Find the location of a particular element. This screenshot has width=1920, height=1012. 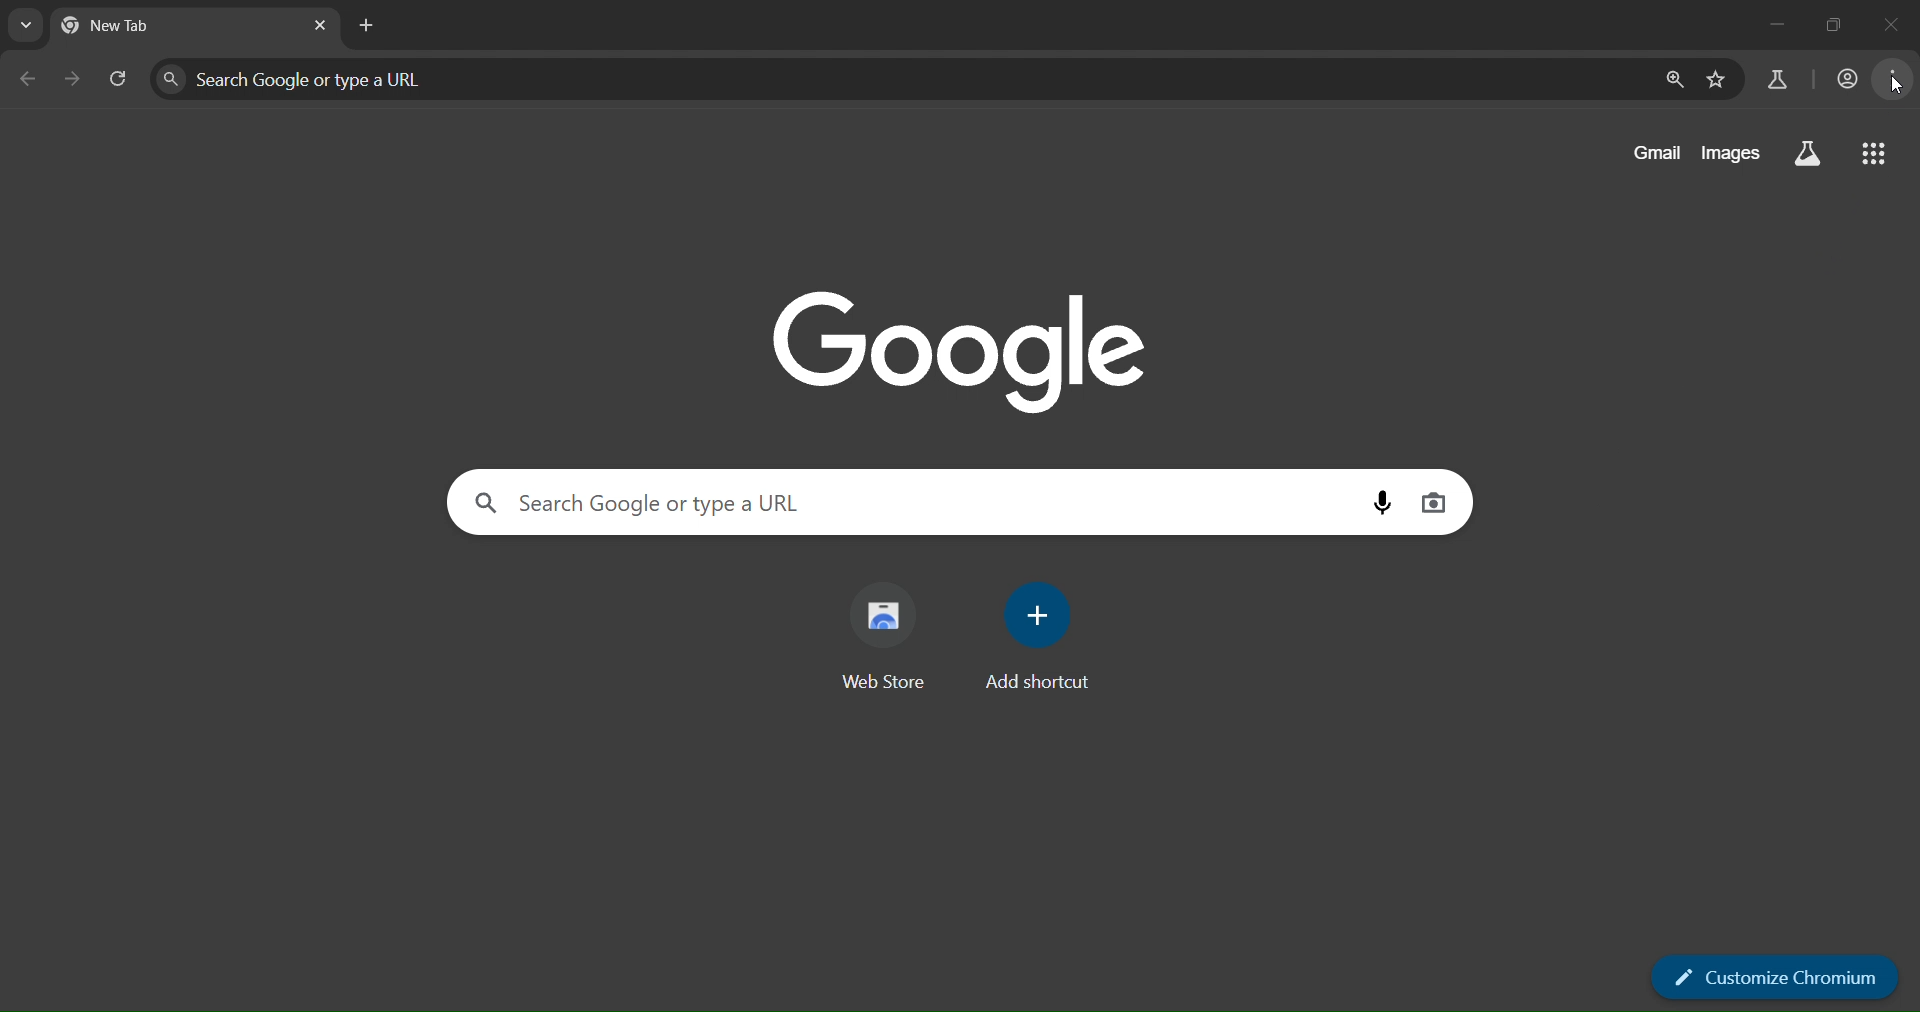

account is located at coordinates (1844, 80).